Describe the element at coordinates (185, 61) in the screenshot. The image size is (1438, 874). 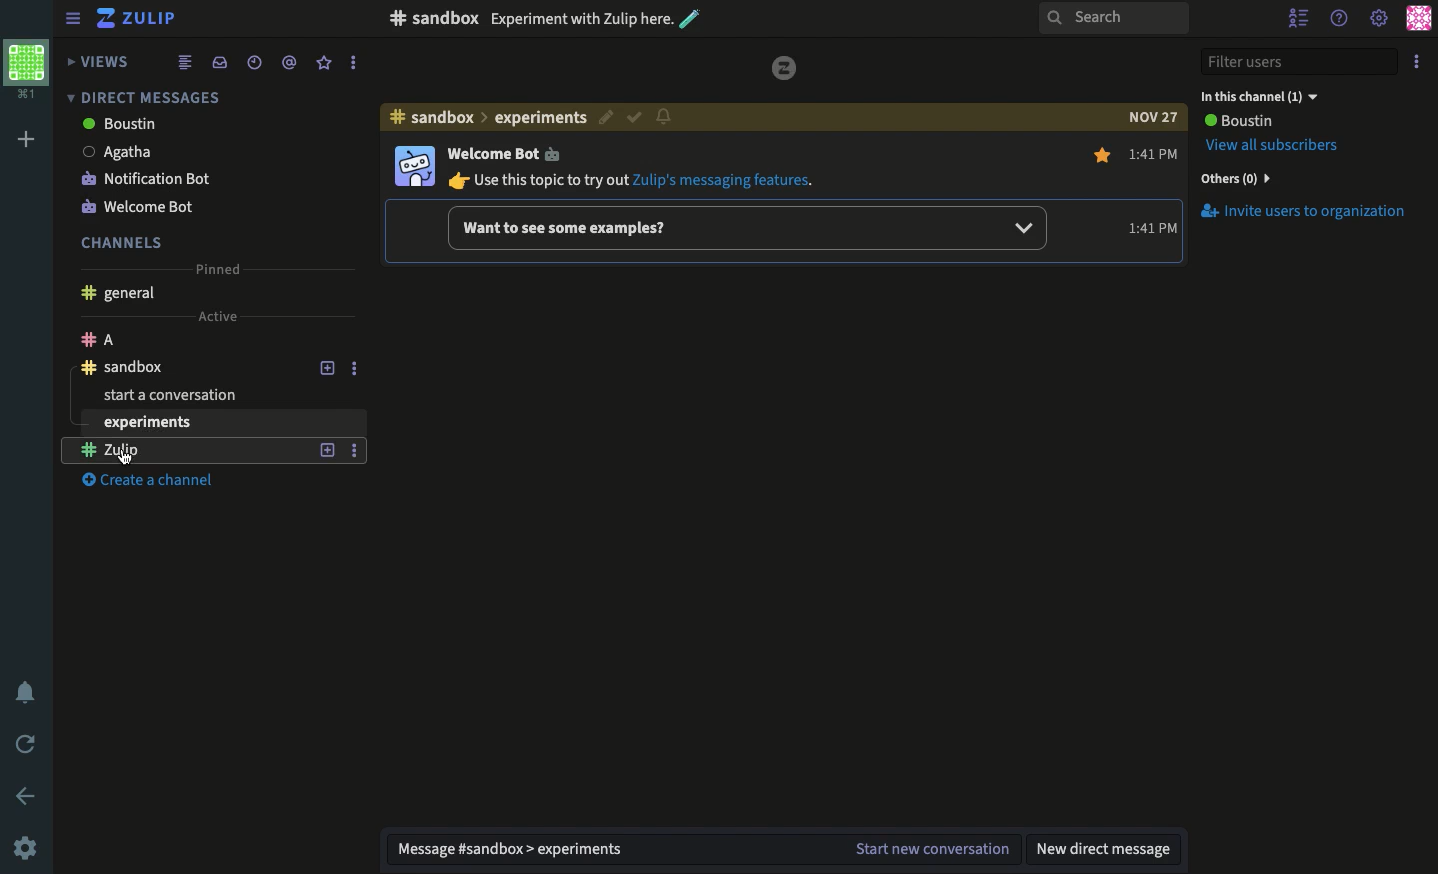
I see `Feed` at that location.